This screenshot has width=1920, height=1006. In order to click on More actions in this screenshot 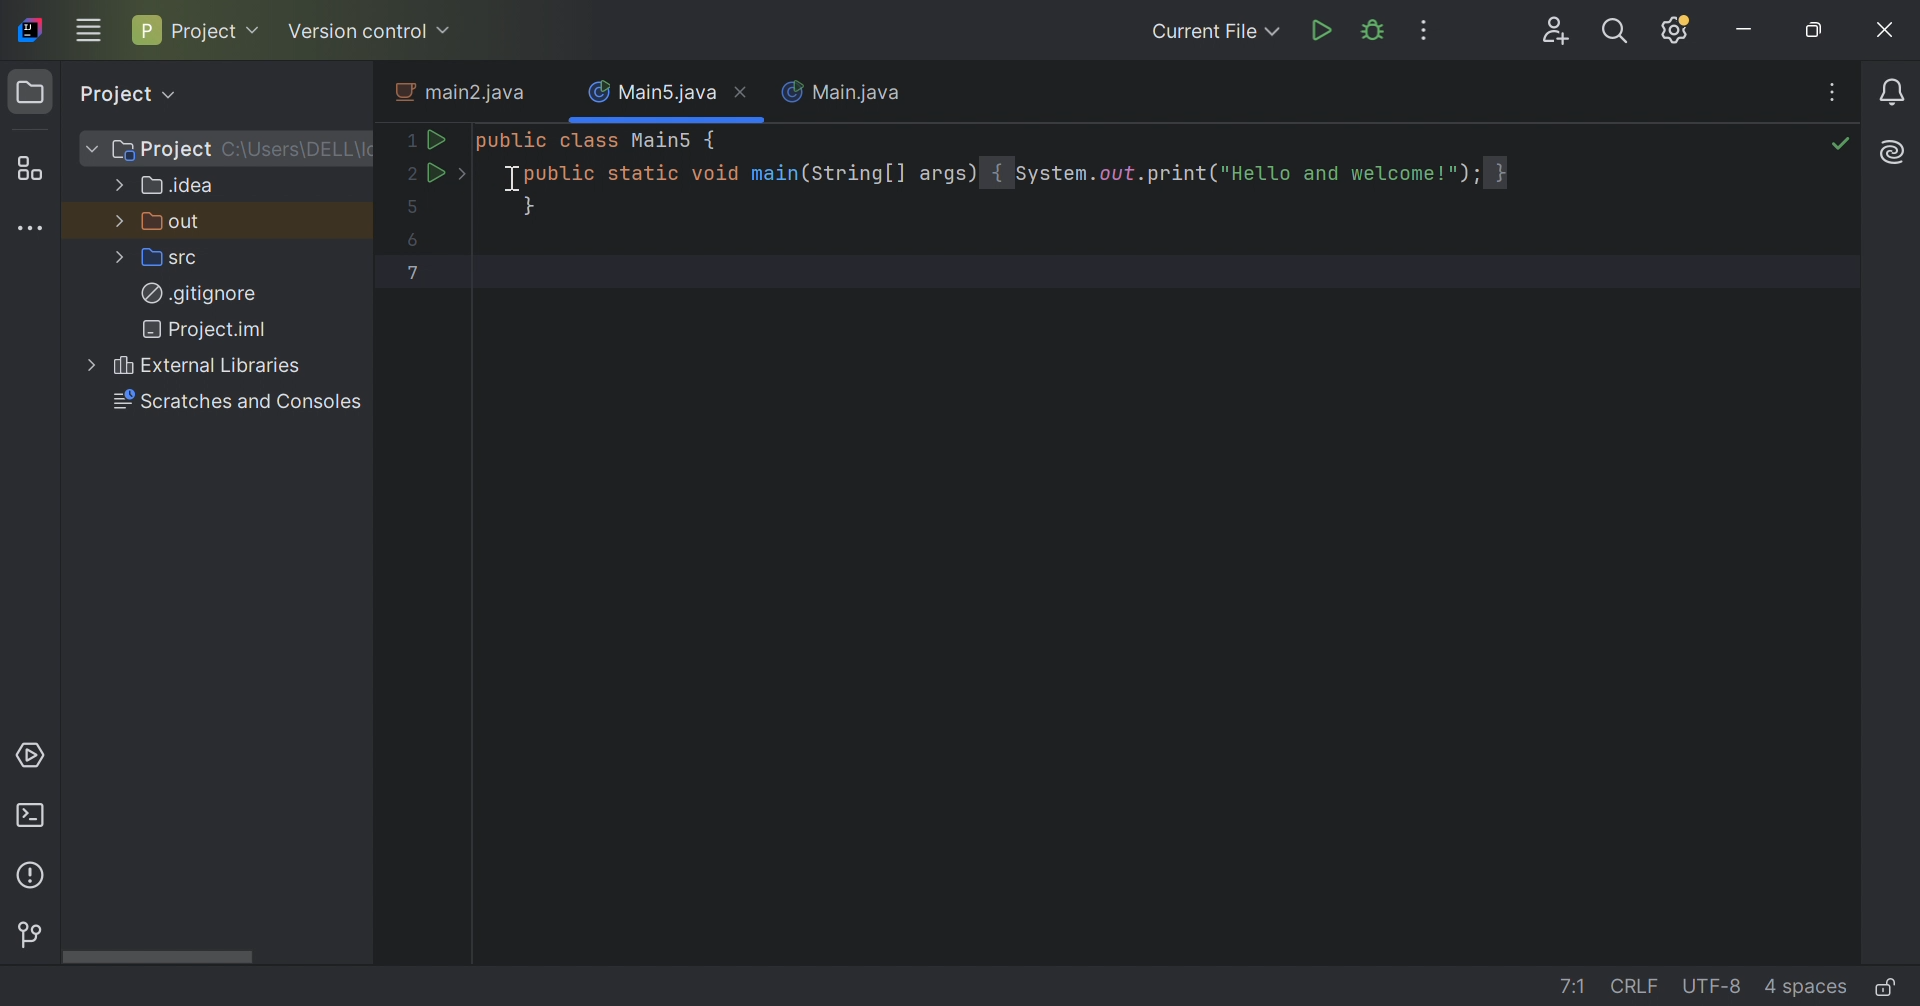, I will do `click(1425, 29)`.